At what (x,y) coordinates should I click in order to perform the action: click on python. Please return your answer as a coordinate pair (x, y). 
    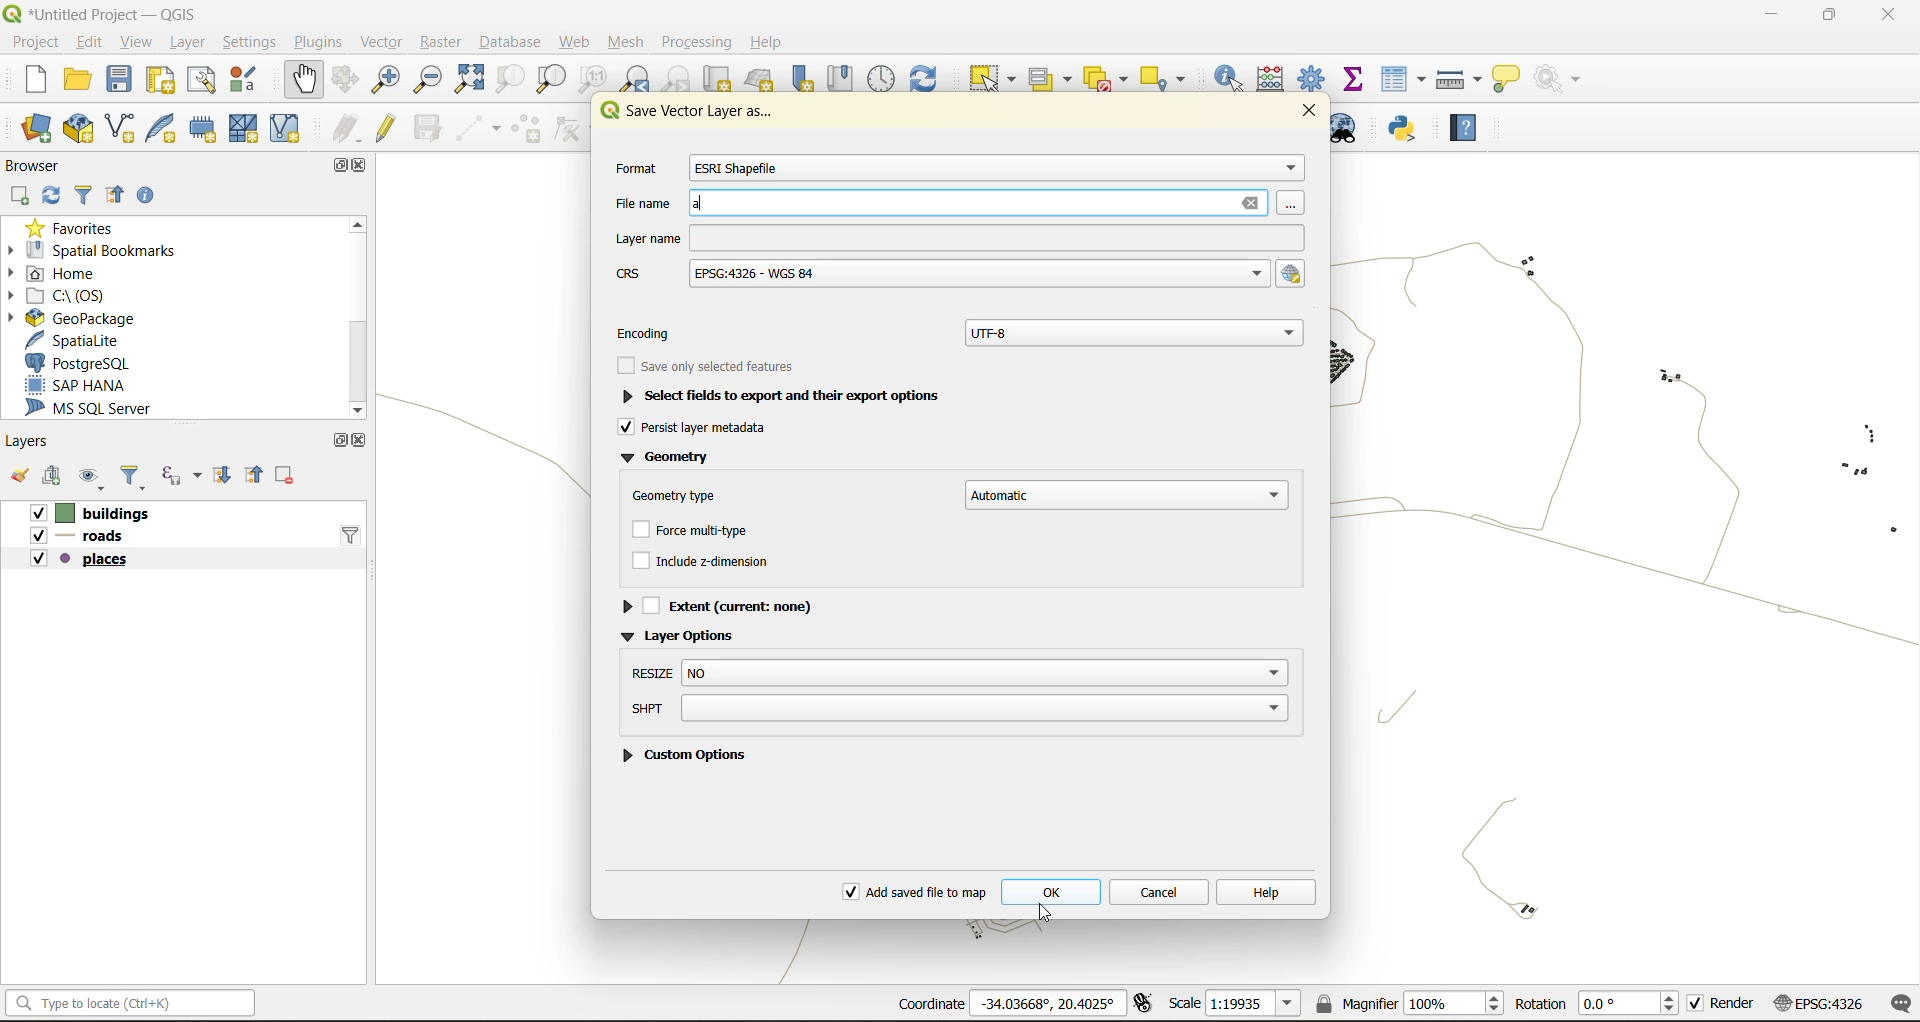
    Looking at the image, I should click on (1409, 131).